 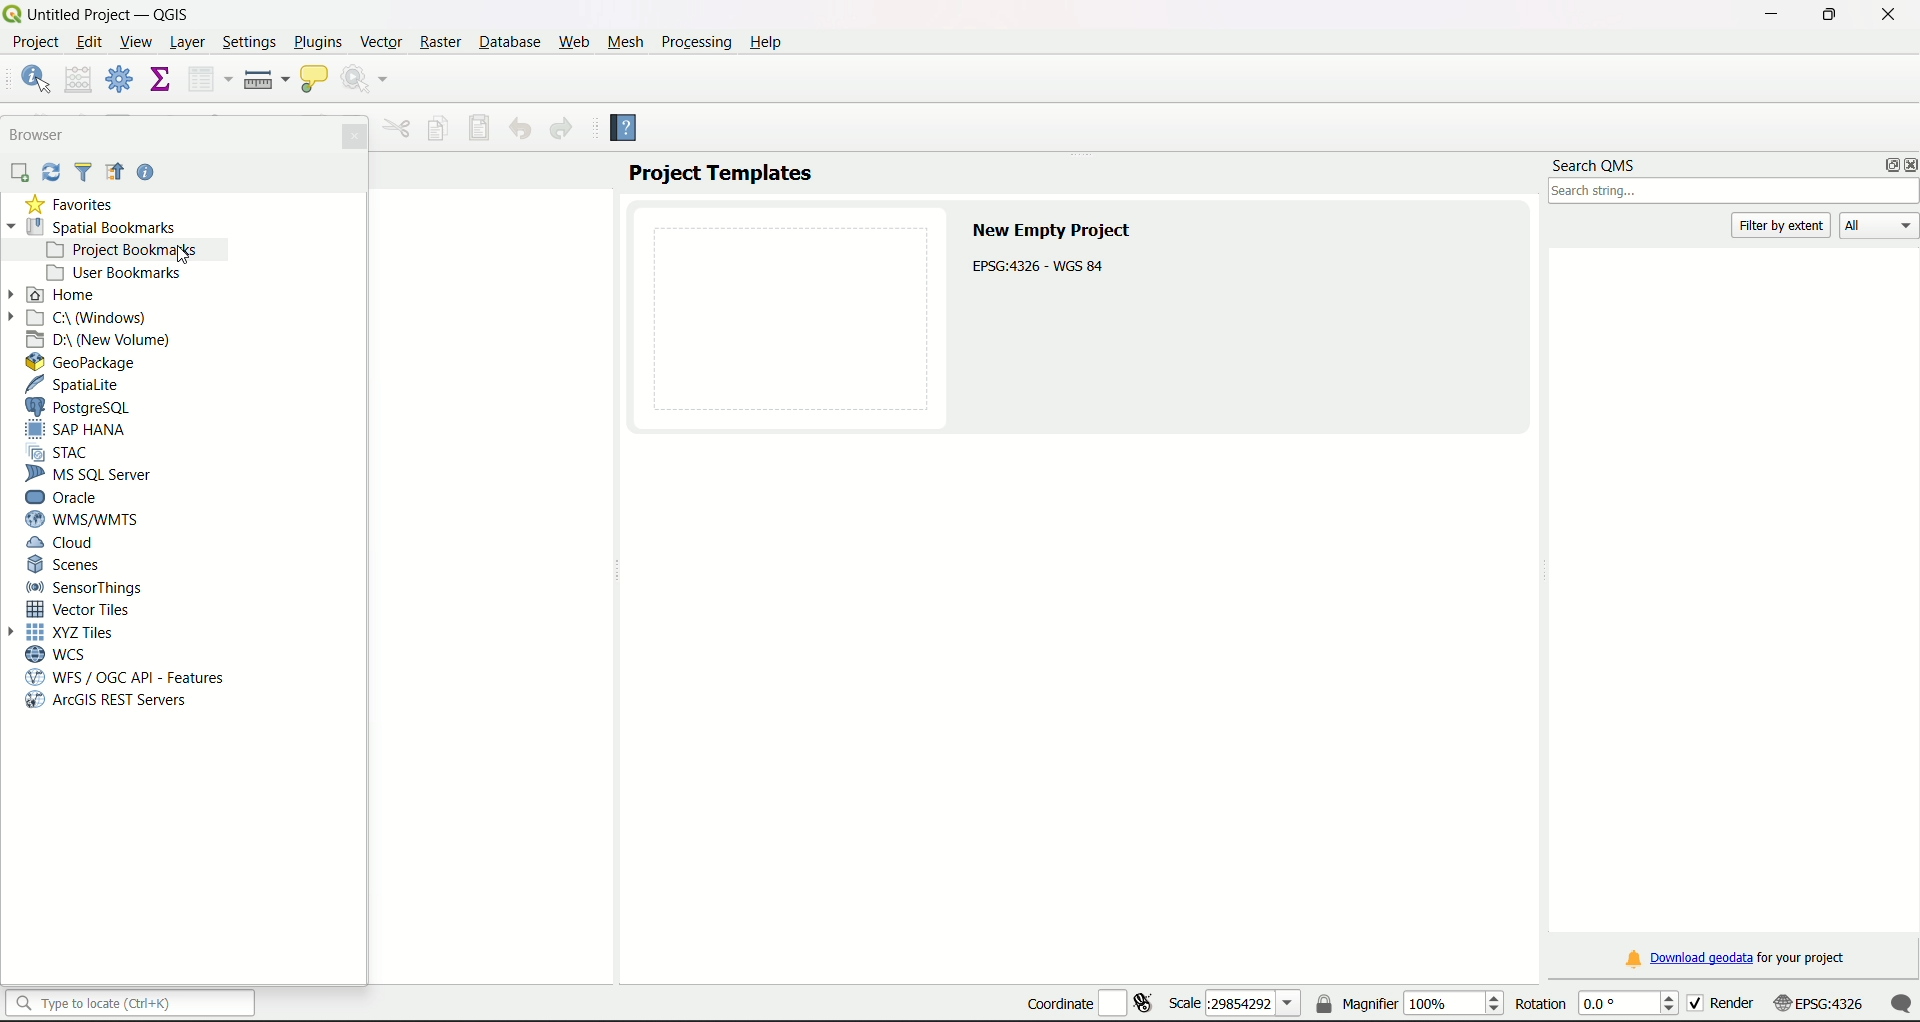 I want to click on title and logo, so click(x=100, y=13).